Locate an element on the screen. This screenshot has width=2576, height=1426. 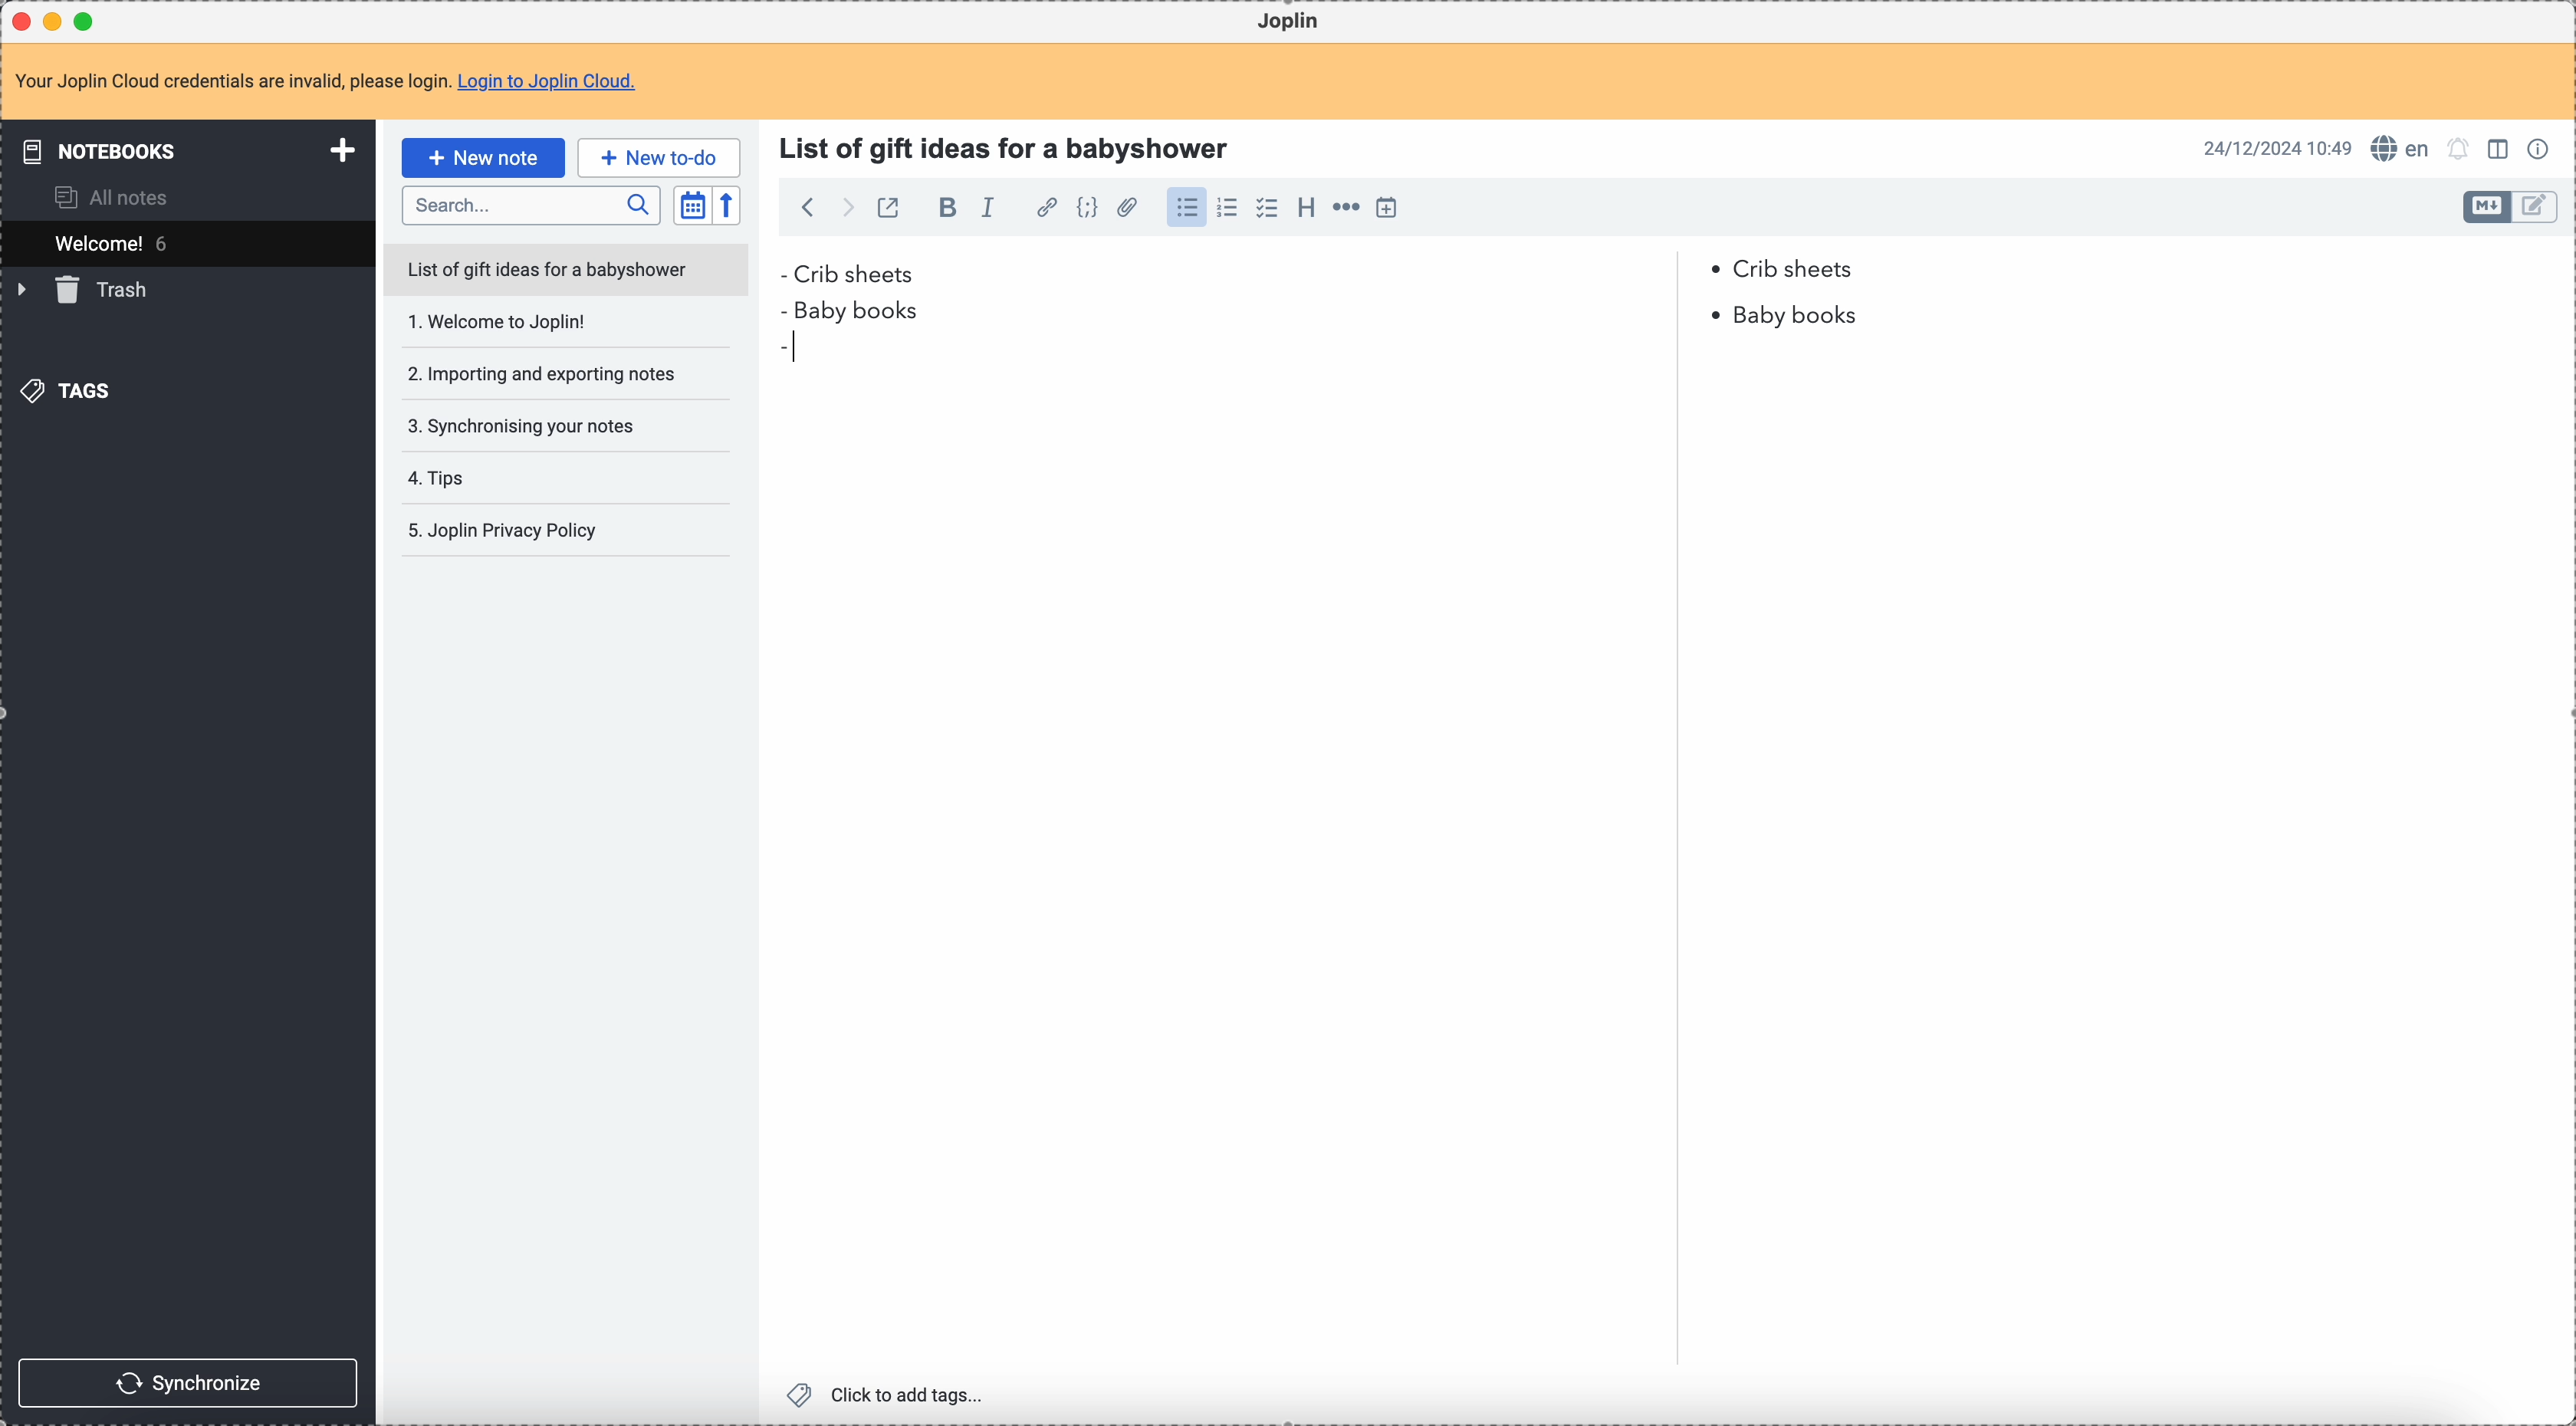
click on bulleted list is located at coordinates (1192, 209).